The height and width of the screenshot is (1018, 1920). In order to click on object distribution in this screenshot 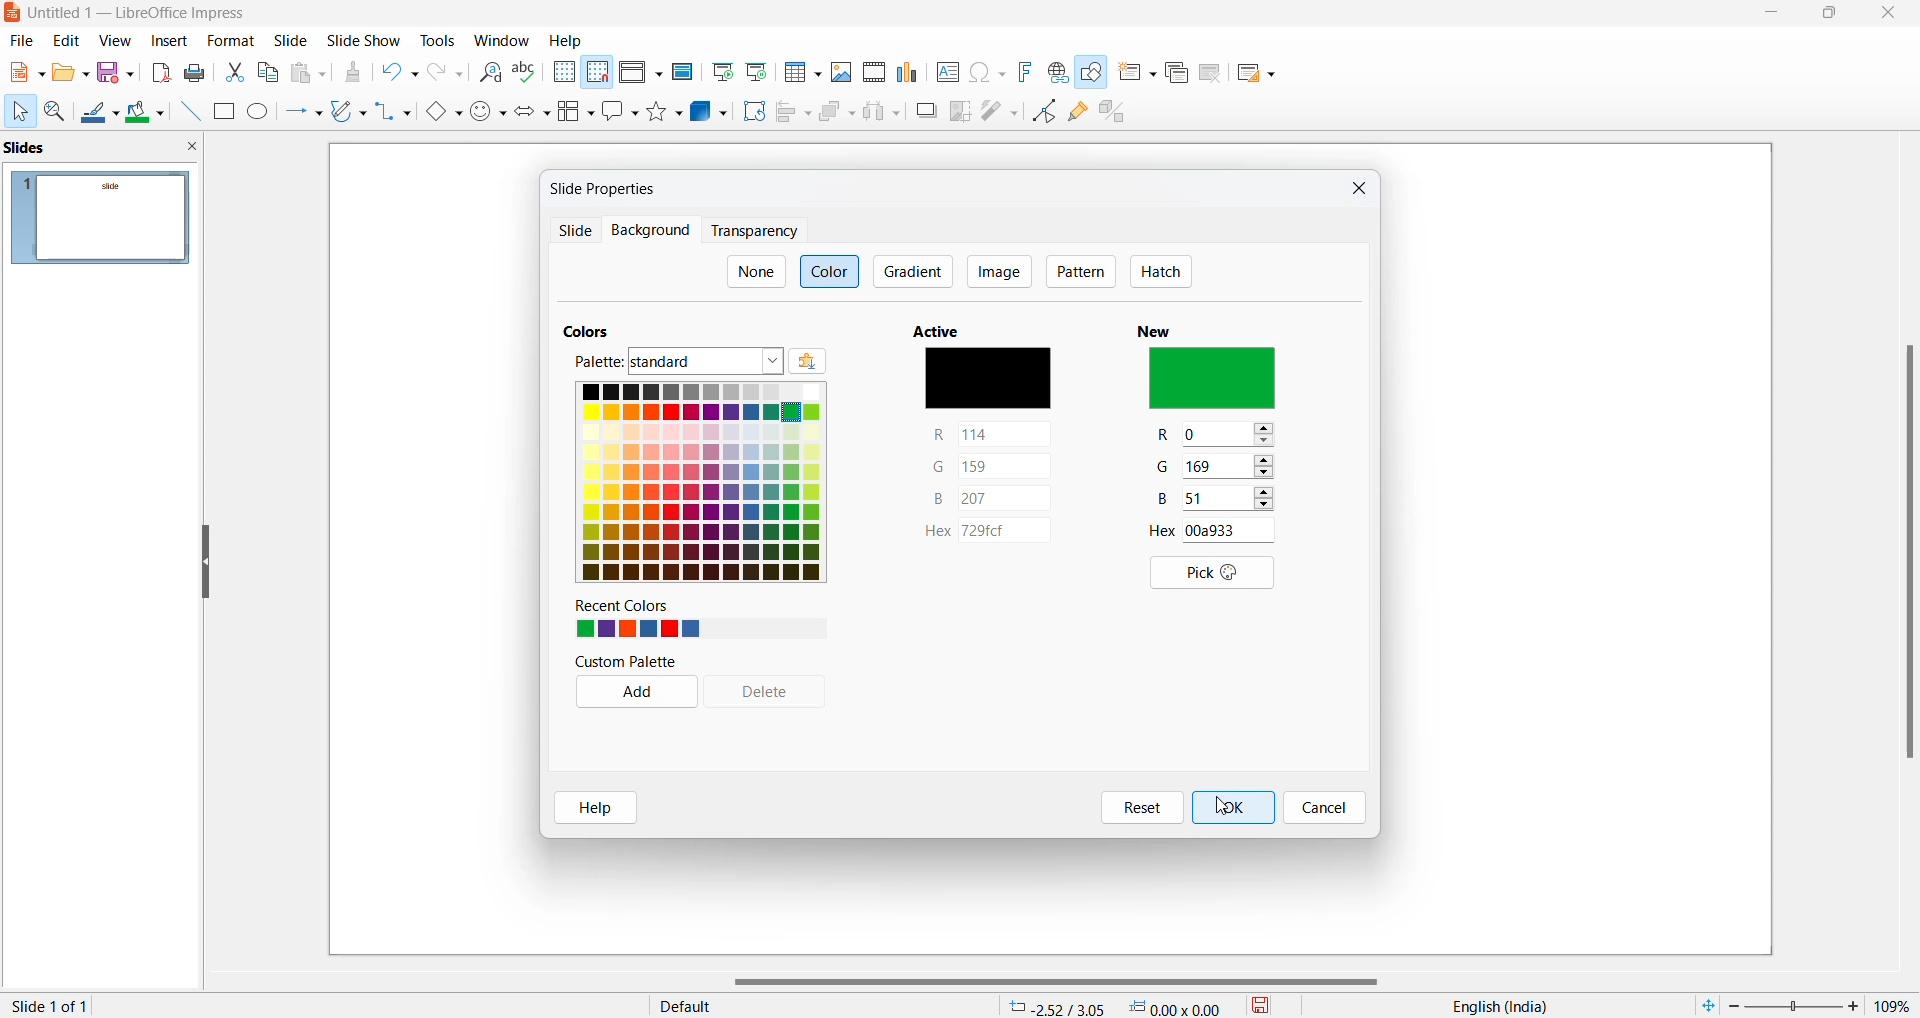, I will do `click(884, 113)`.